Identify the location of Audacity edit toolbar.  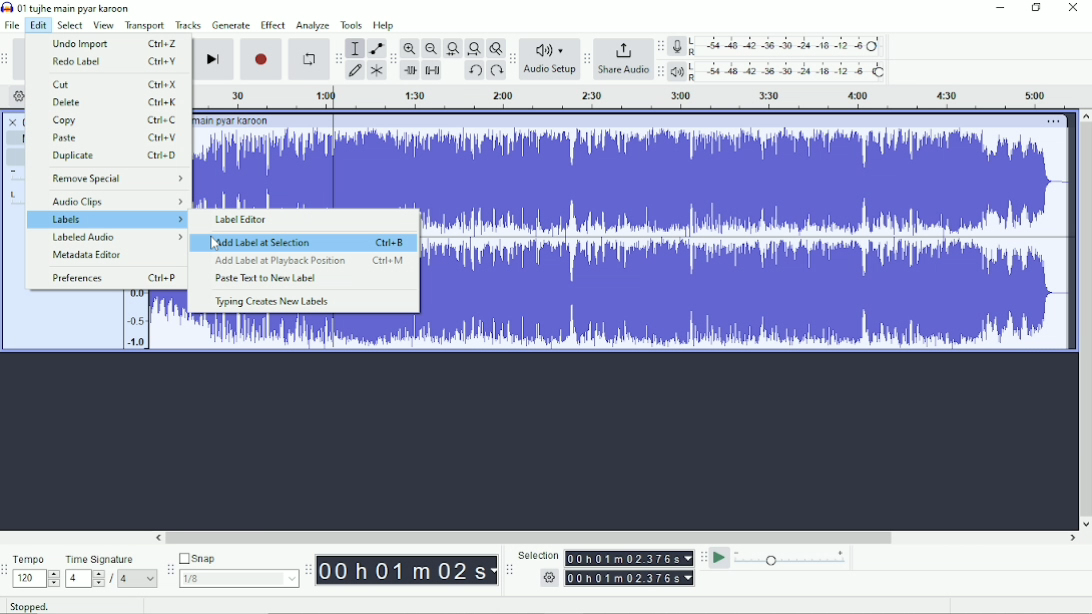
(393, 58).